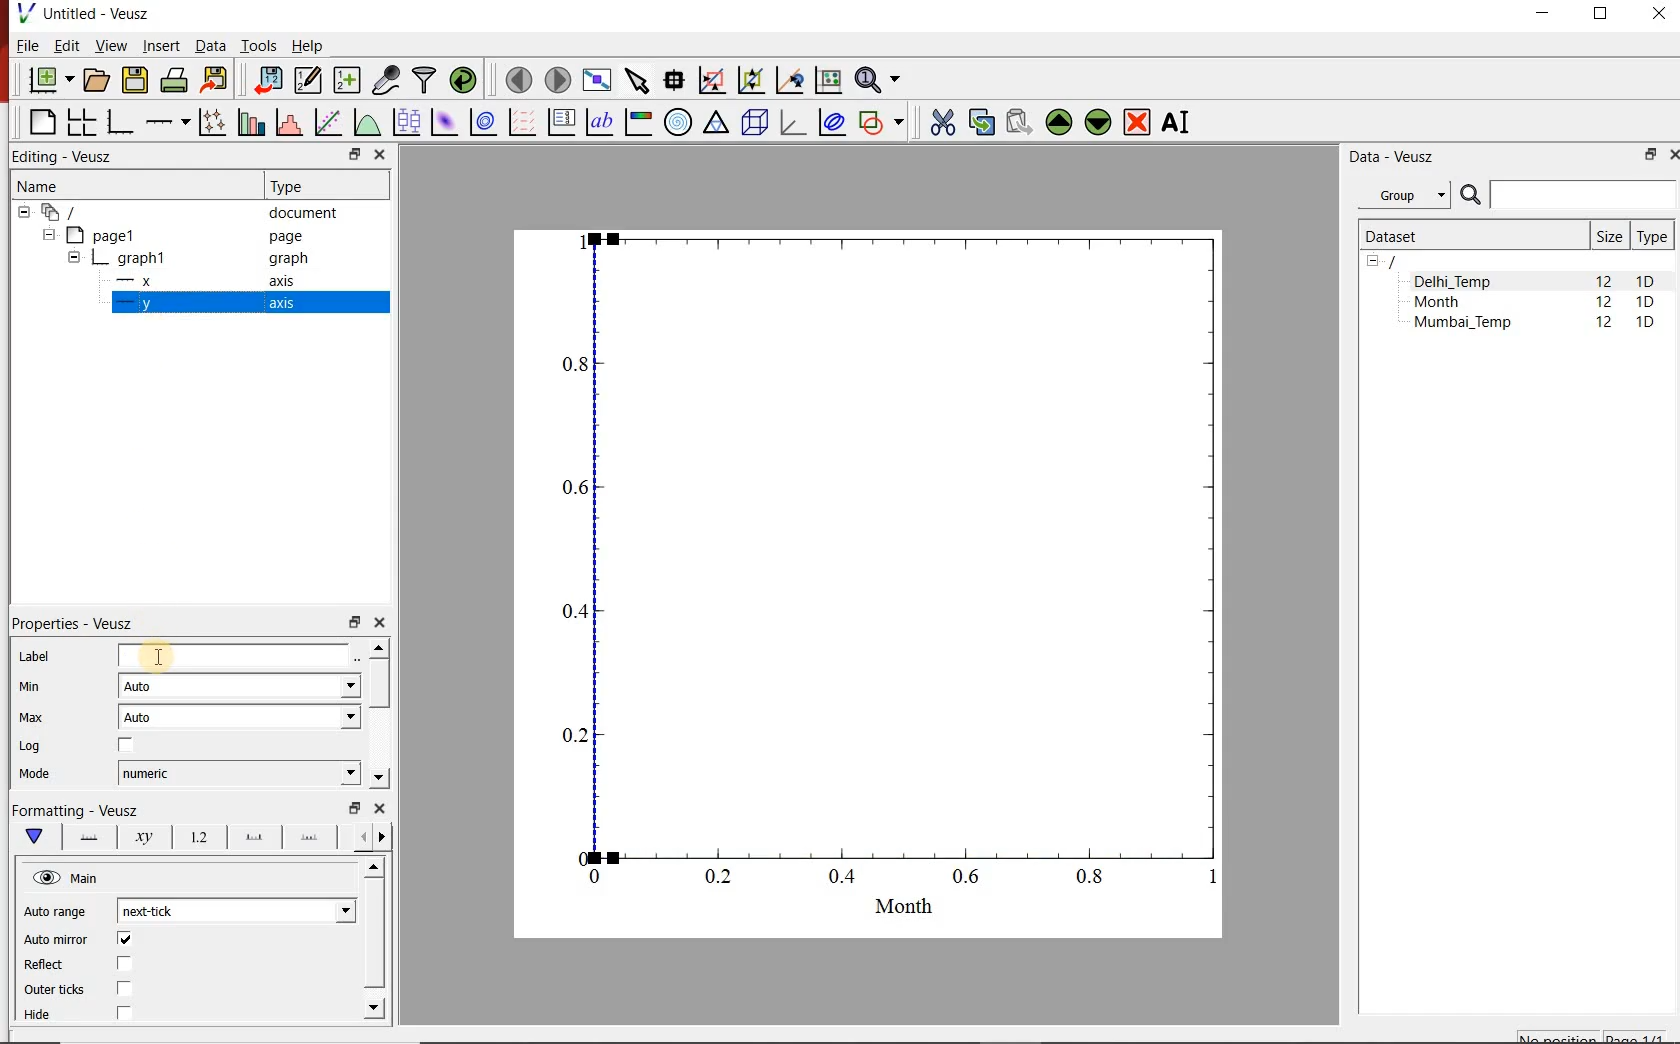  I want to click on Auto, so click(240, 685).